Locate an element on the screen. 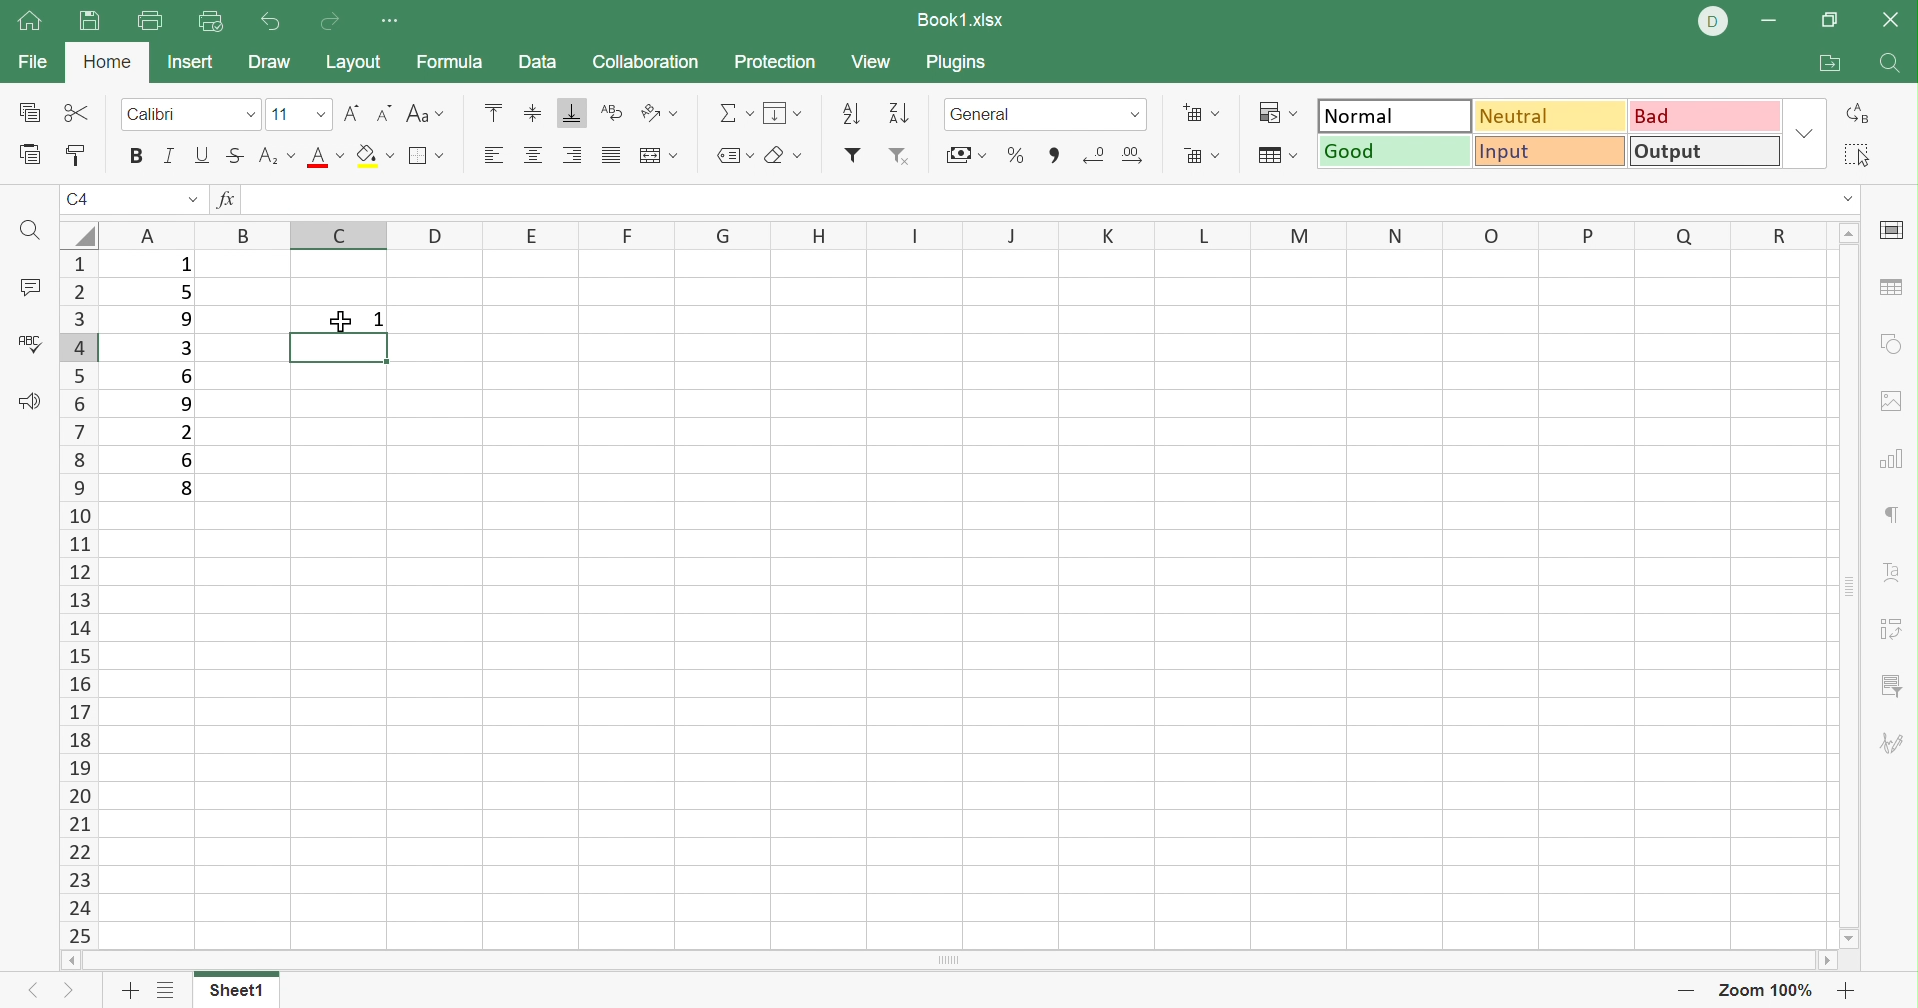  Decrement font size is located at coordinates (385, 114).